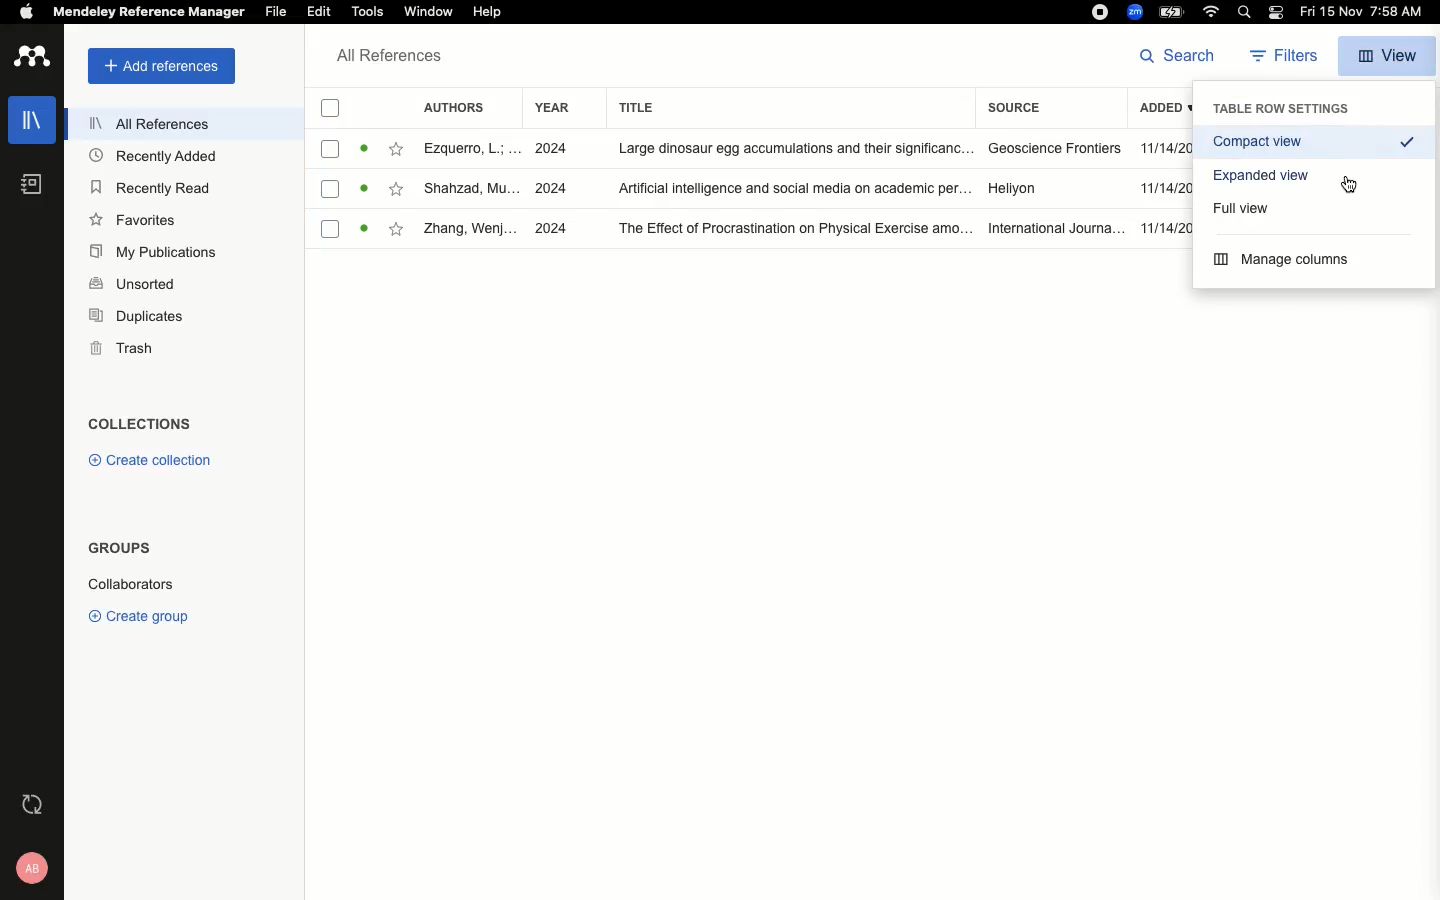 This screenshot has height=900, width=1440. Describe the element at coordinates (1133, 12) in the screenshot. I see `Zoom` at that location.